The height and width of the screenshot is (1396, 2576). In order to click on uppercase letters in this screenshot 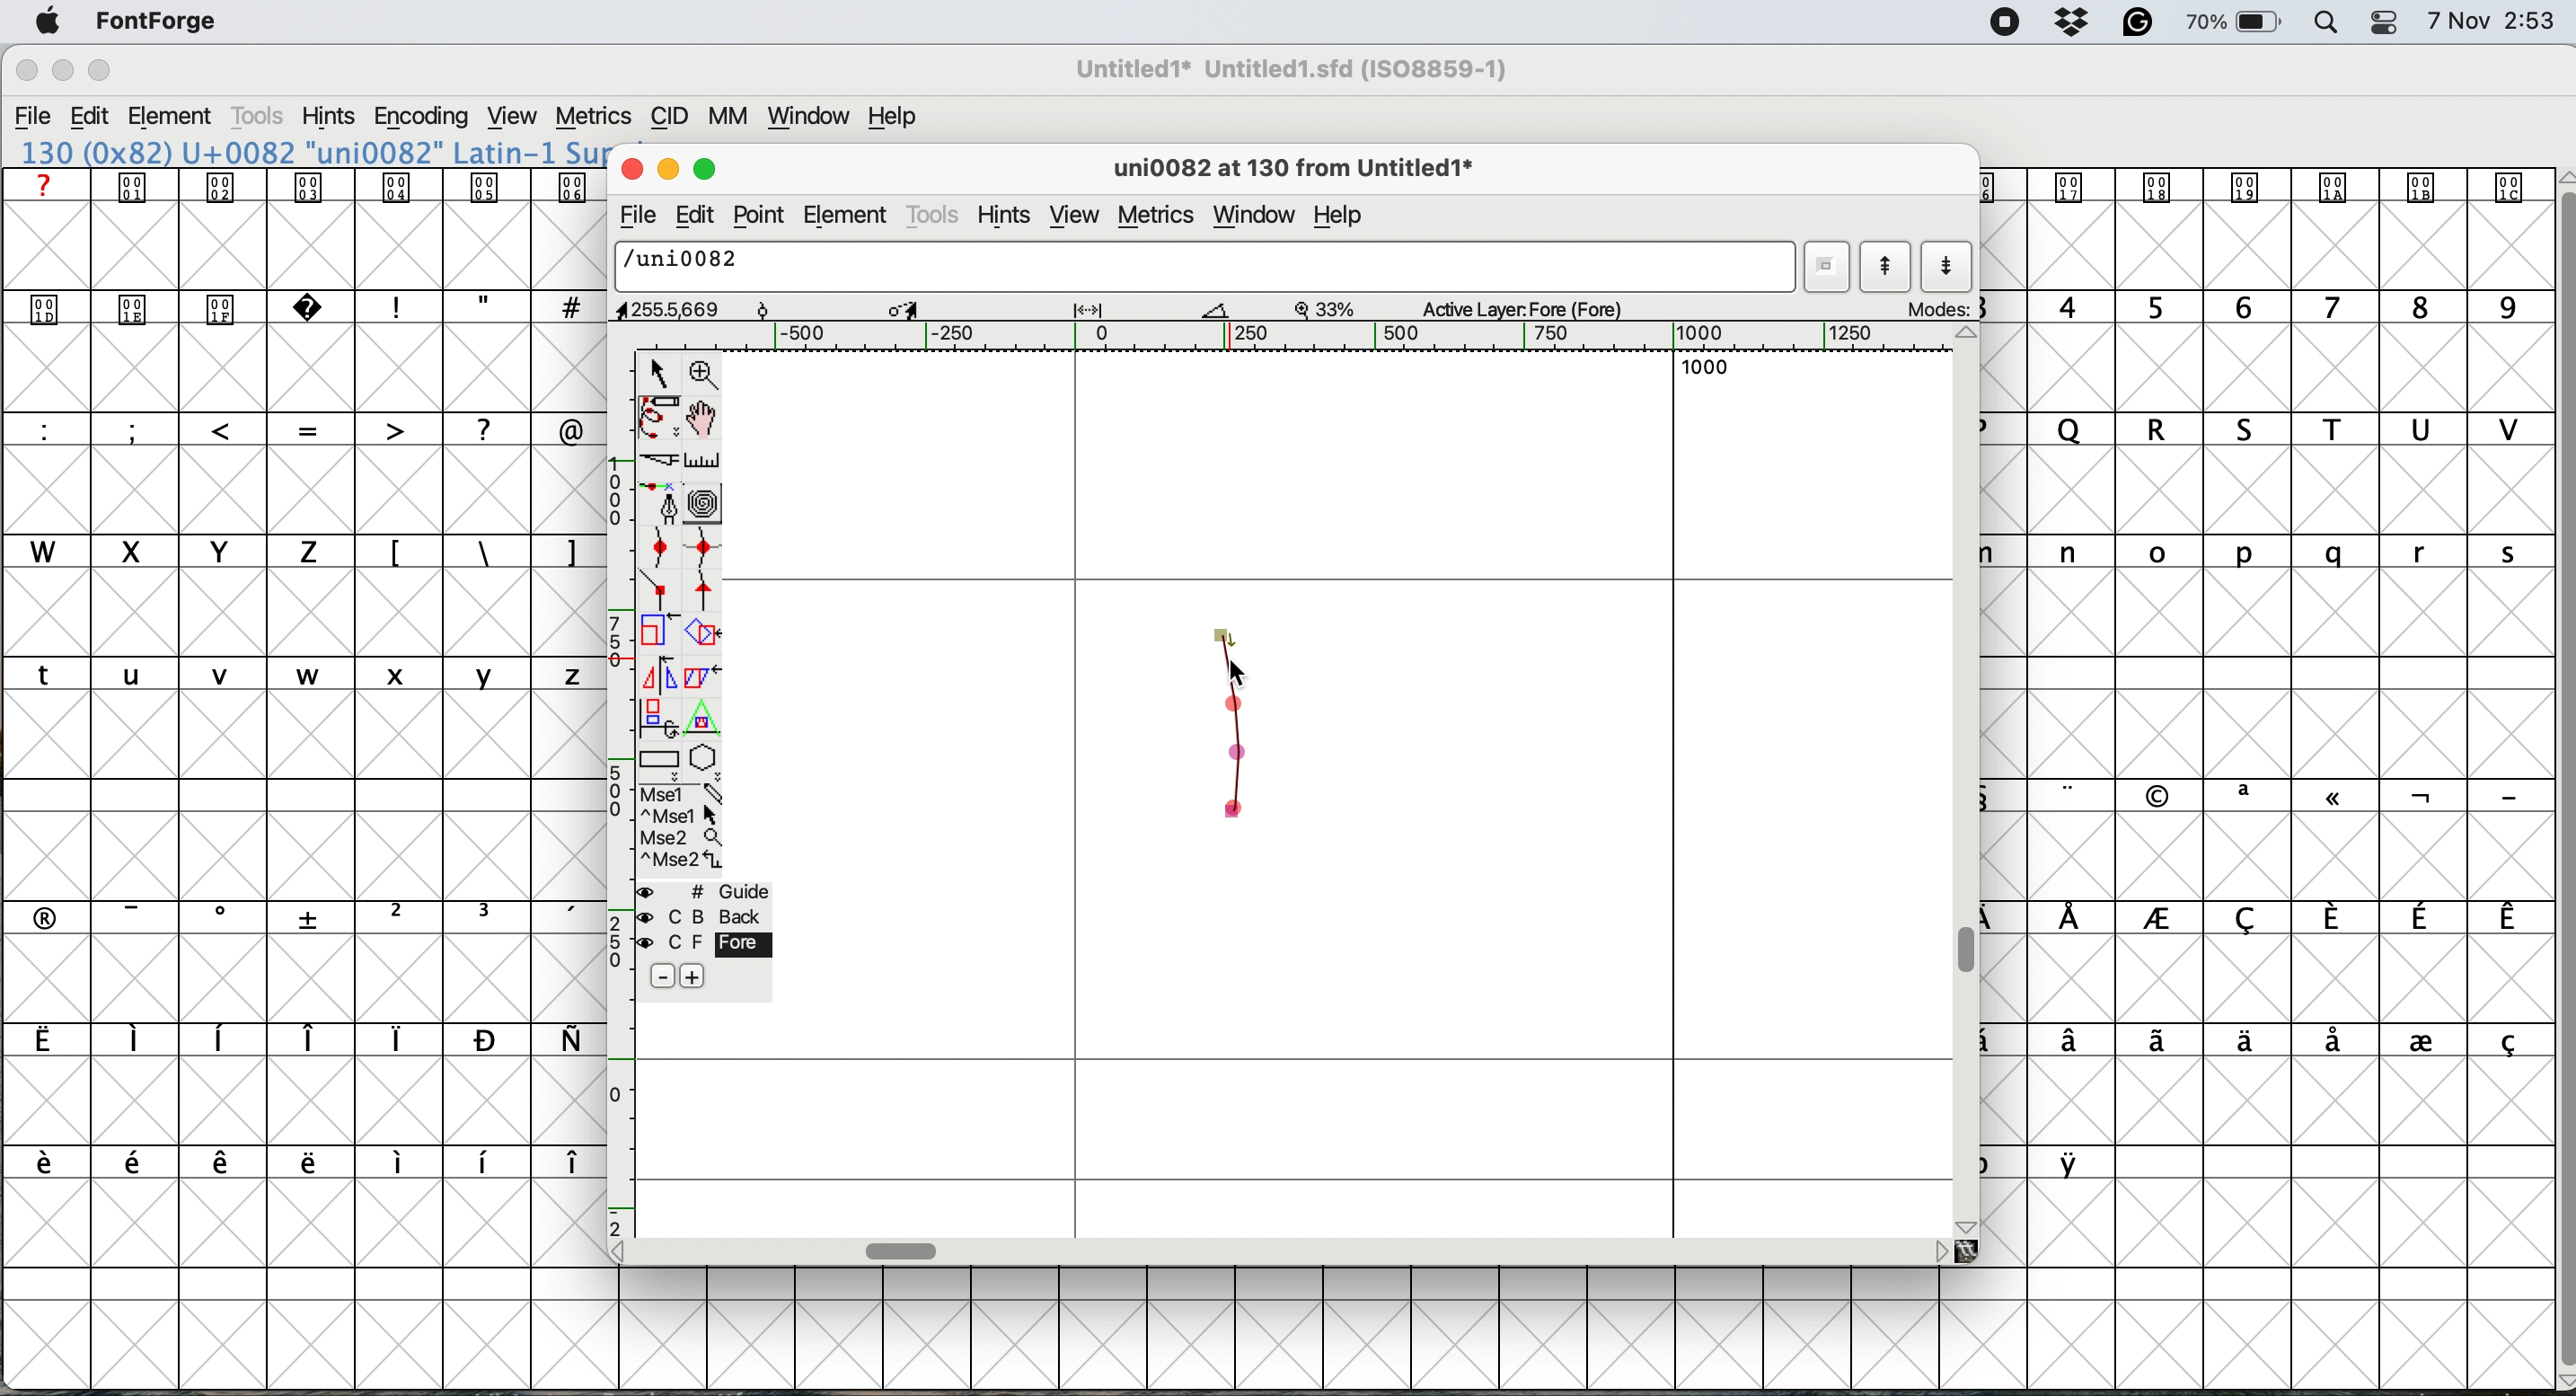, I will do `click(647, 429)`.